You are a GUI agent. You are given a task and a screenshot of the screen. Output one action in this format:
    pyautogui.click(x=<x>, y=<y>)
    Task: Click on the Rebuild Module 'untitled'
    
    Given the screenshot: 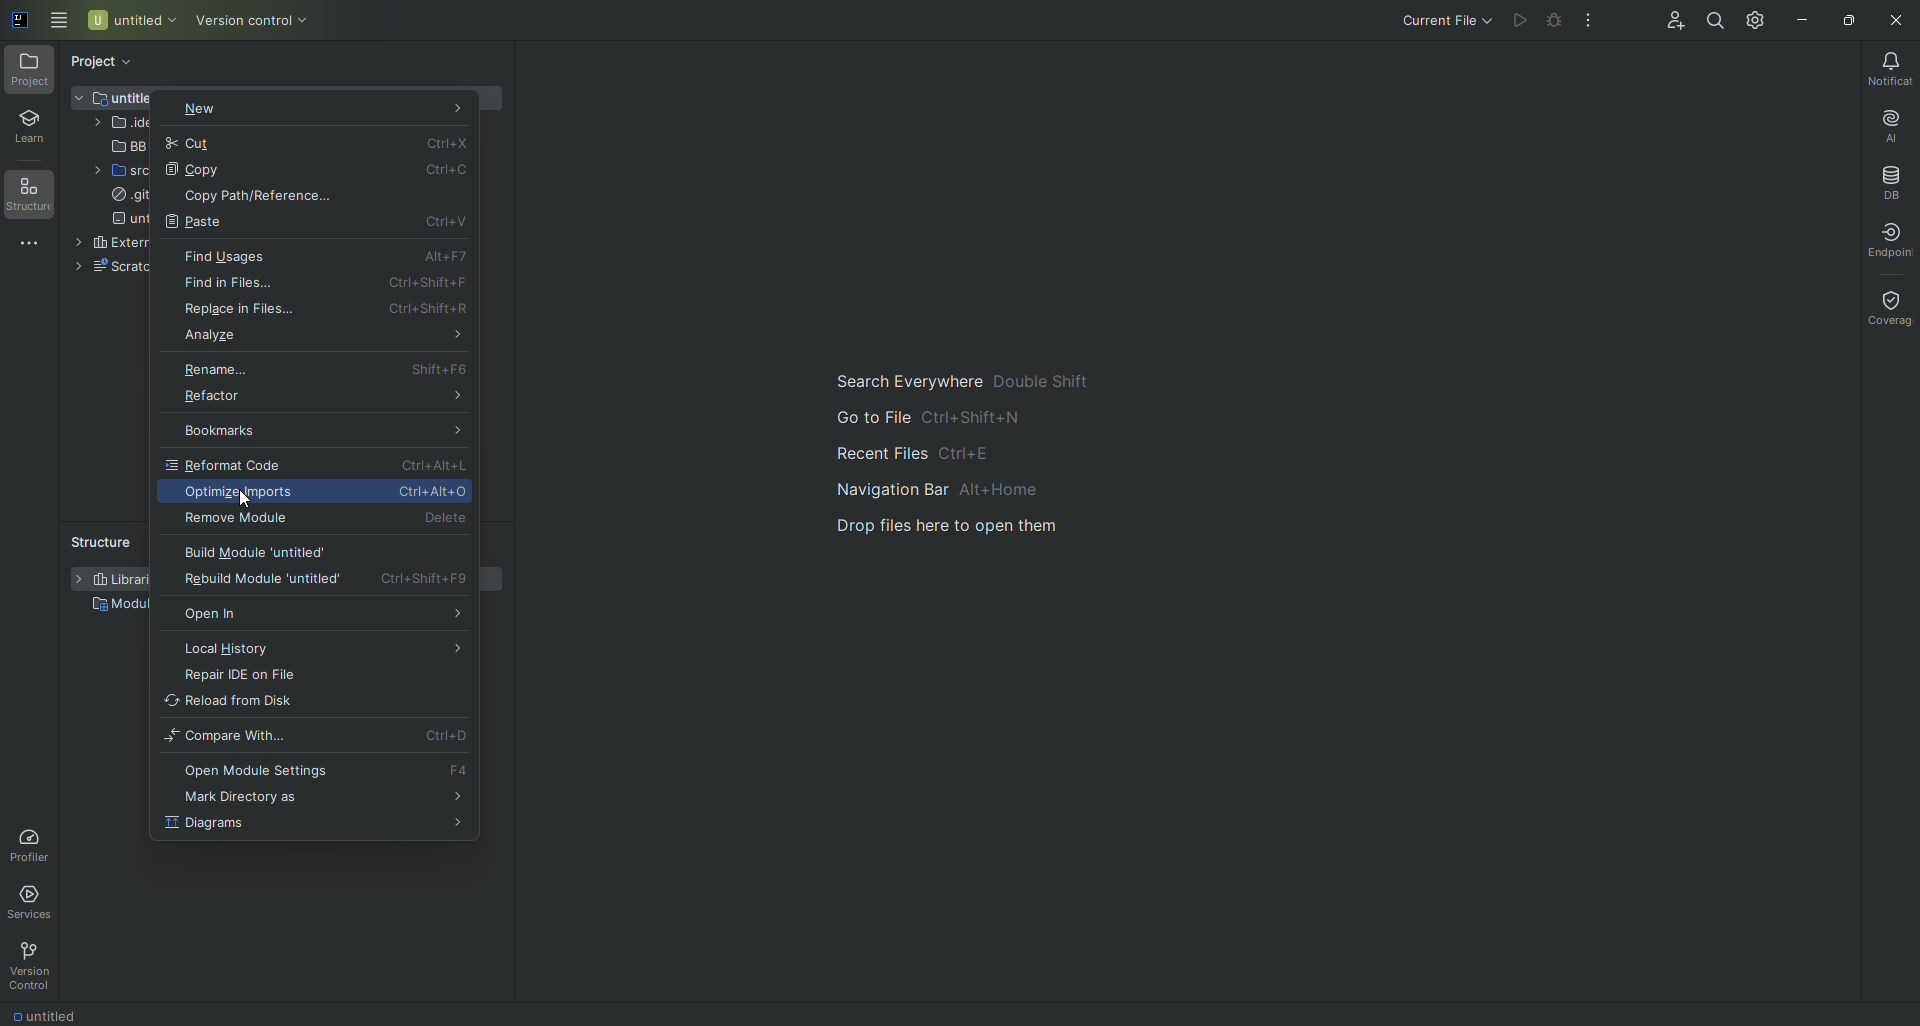 What is the action you would take?
    pyautogui.click(x=324, y=576)
    